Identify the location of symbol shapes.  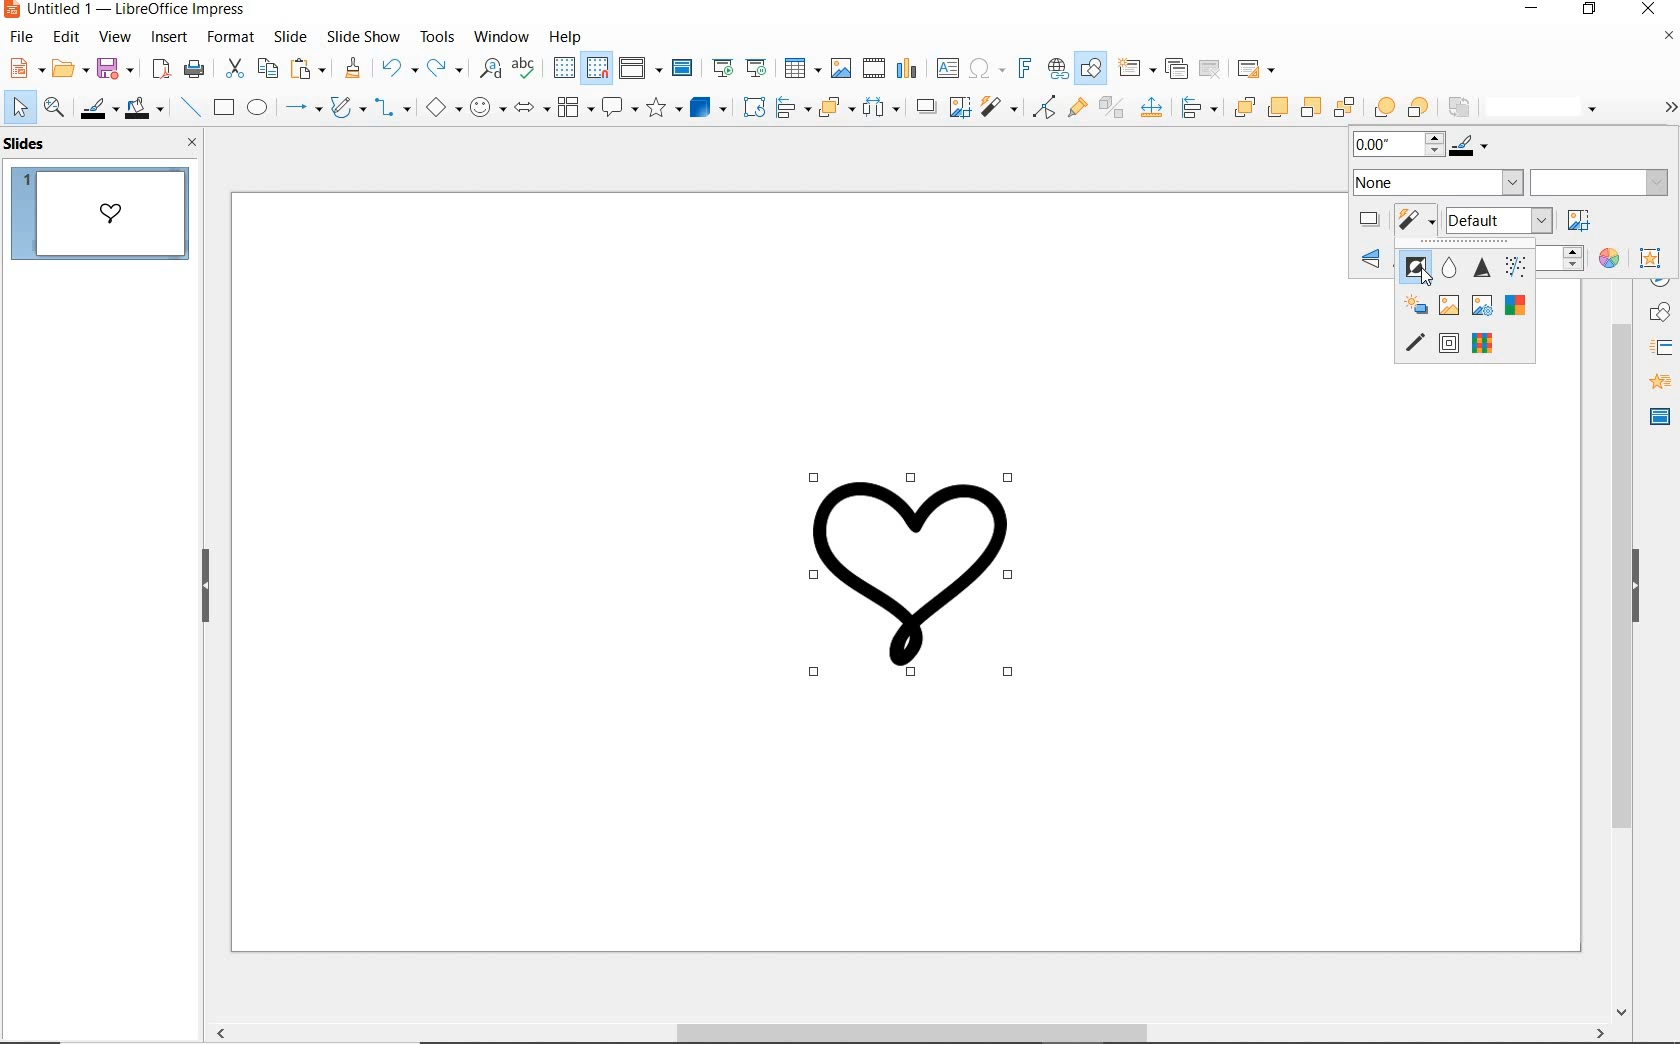
(488, 109).